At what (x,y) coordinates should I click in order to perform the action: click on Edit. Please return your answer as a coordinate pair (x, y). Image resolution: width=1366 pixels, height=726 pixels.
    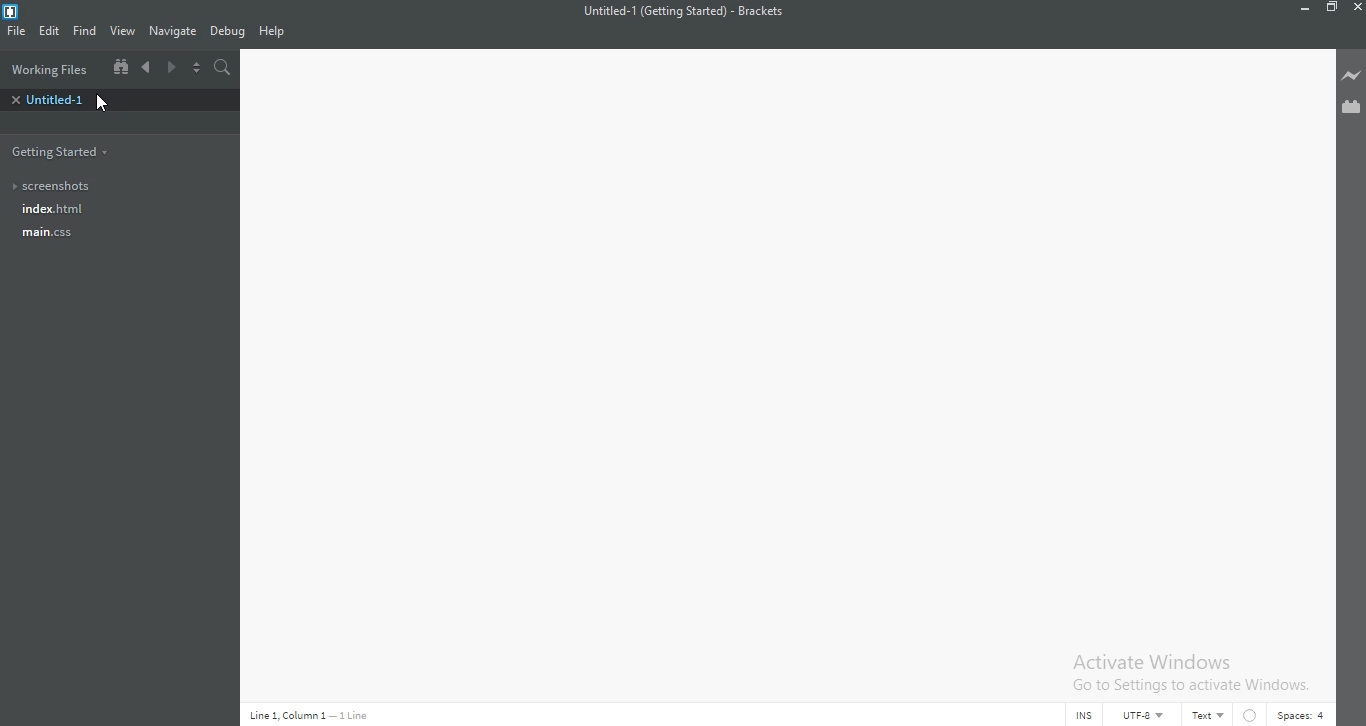
    Looking at the image, I should click on (46, 31).